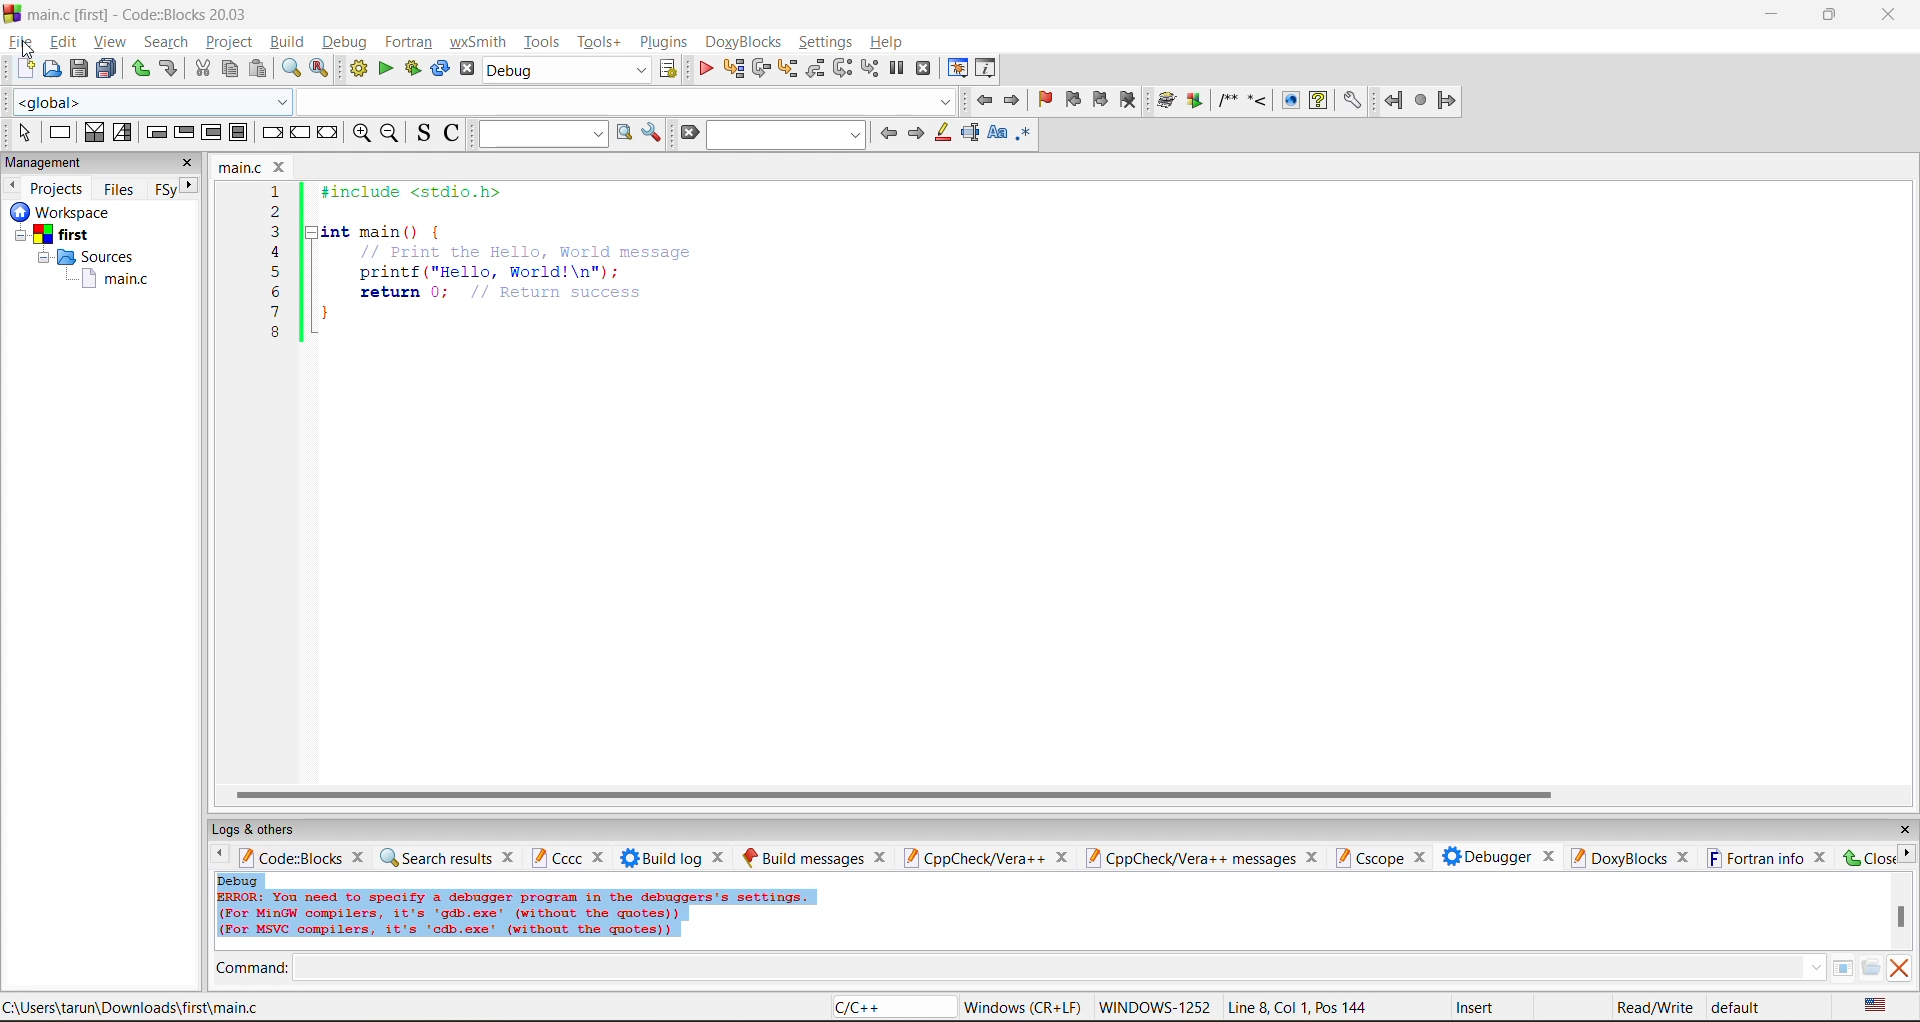  Describe the element at coordinates (814, 68) in the screenshot. I see `step out` at that location.